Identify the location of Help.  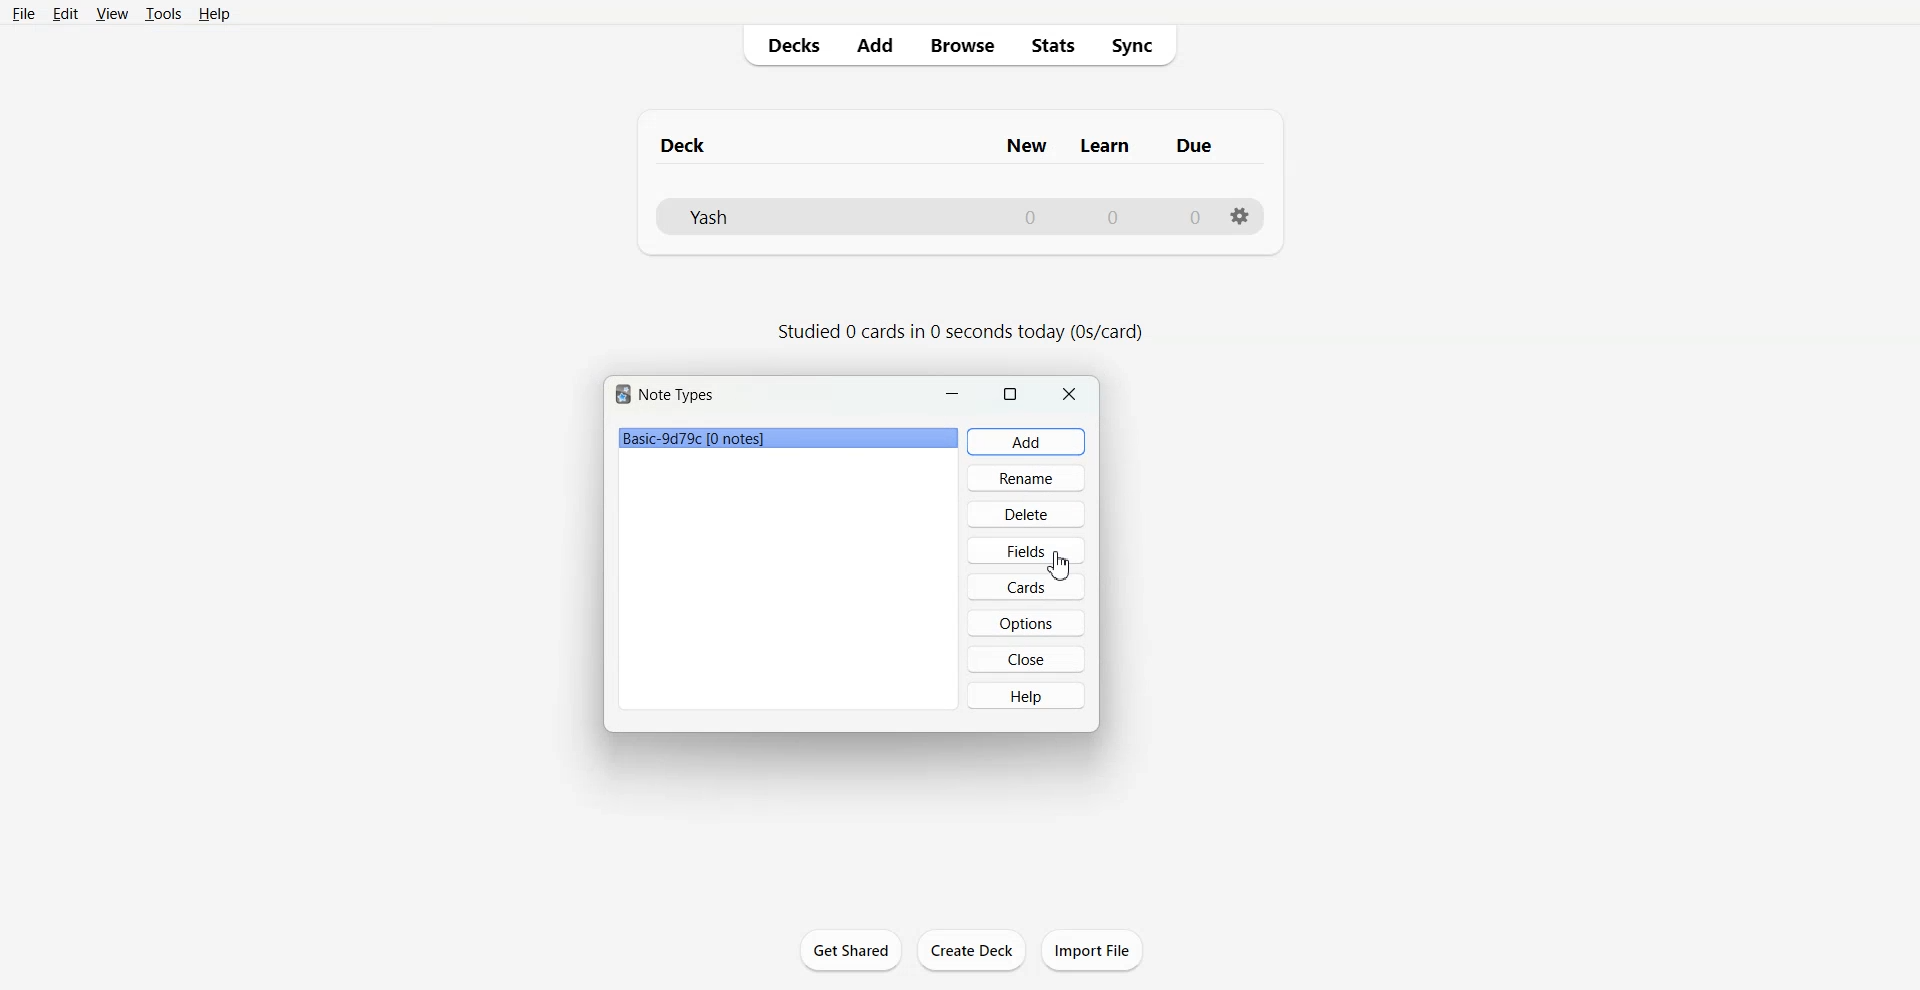
(215, 14).